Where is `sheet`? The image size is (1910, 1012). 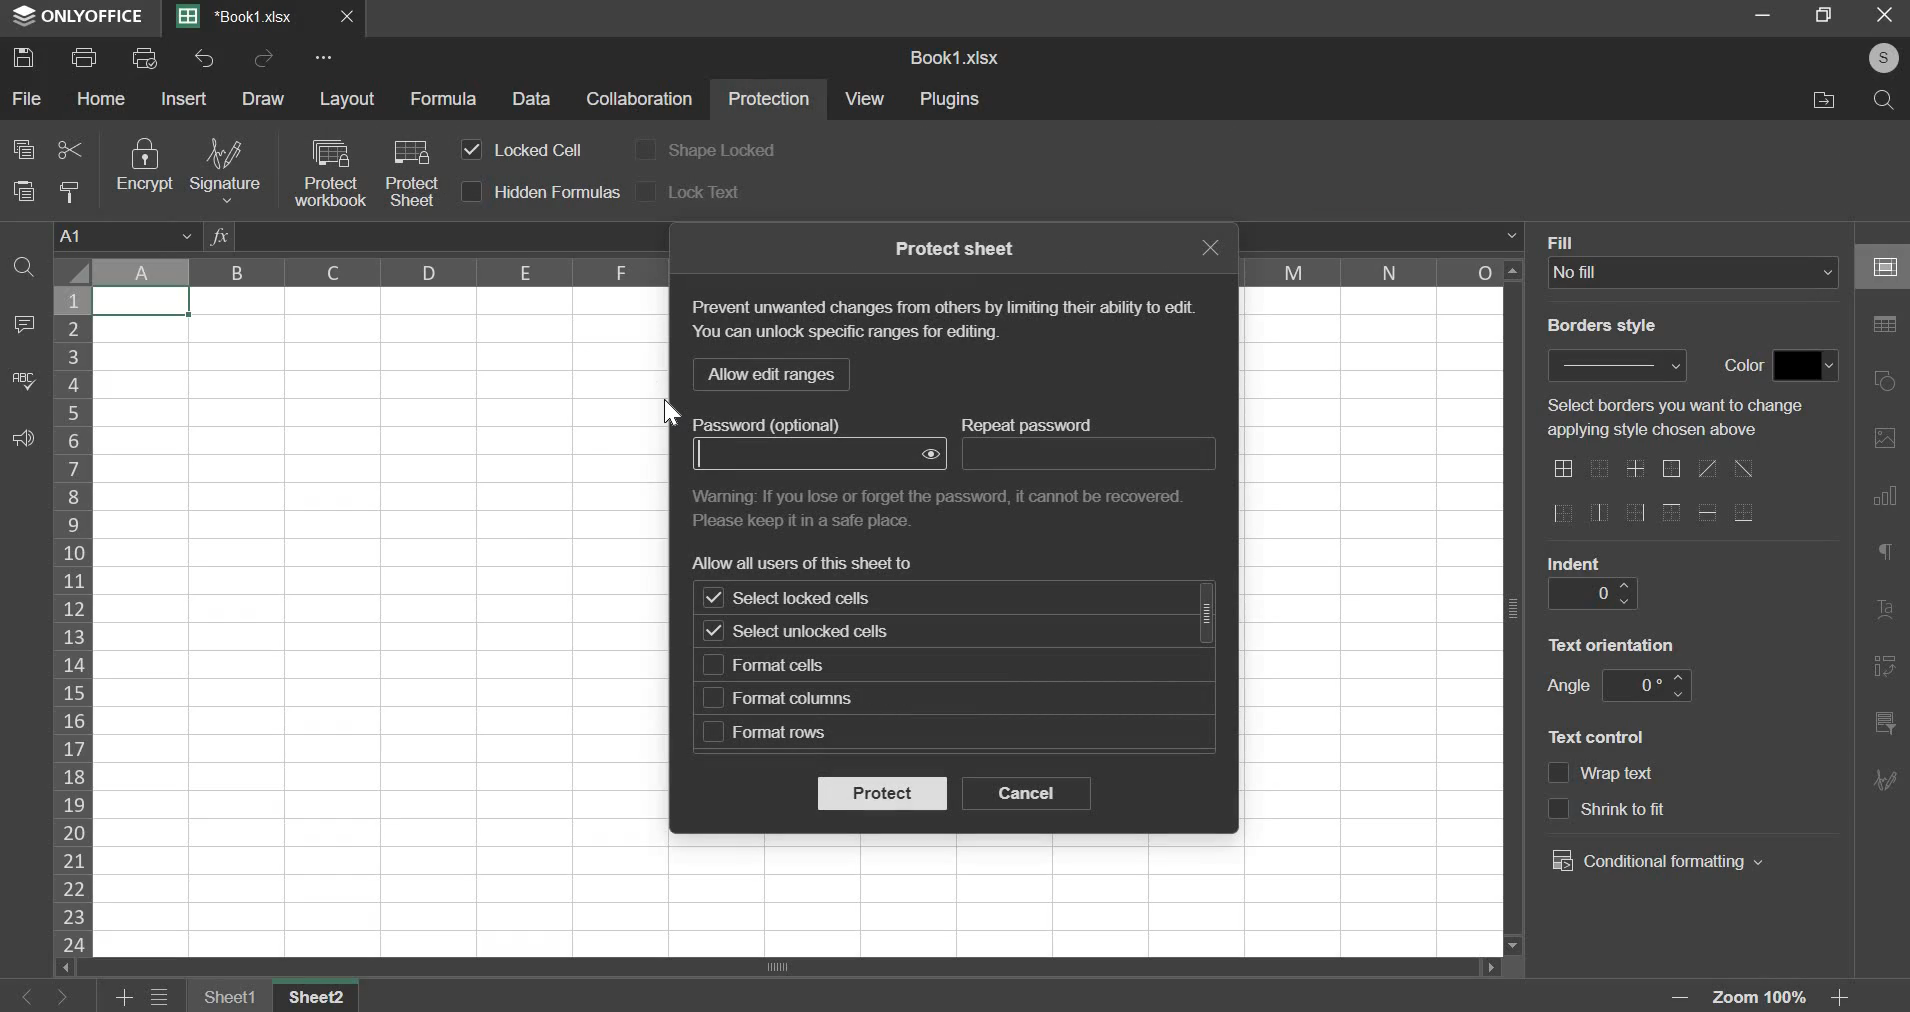 sheet is located at coordinates (322, 996).